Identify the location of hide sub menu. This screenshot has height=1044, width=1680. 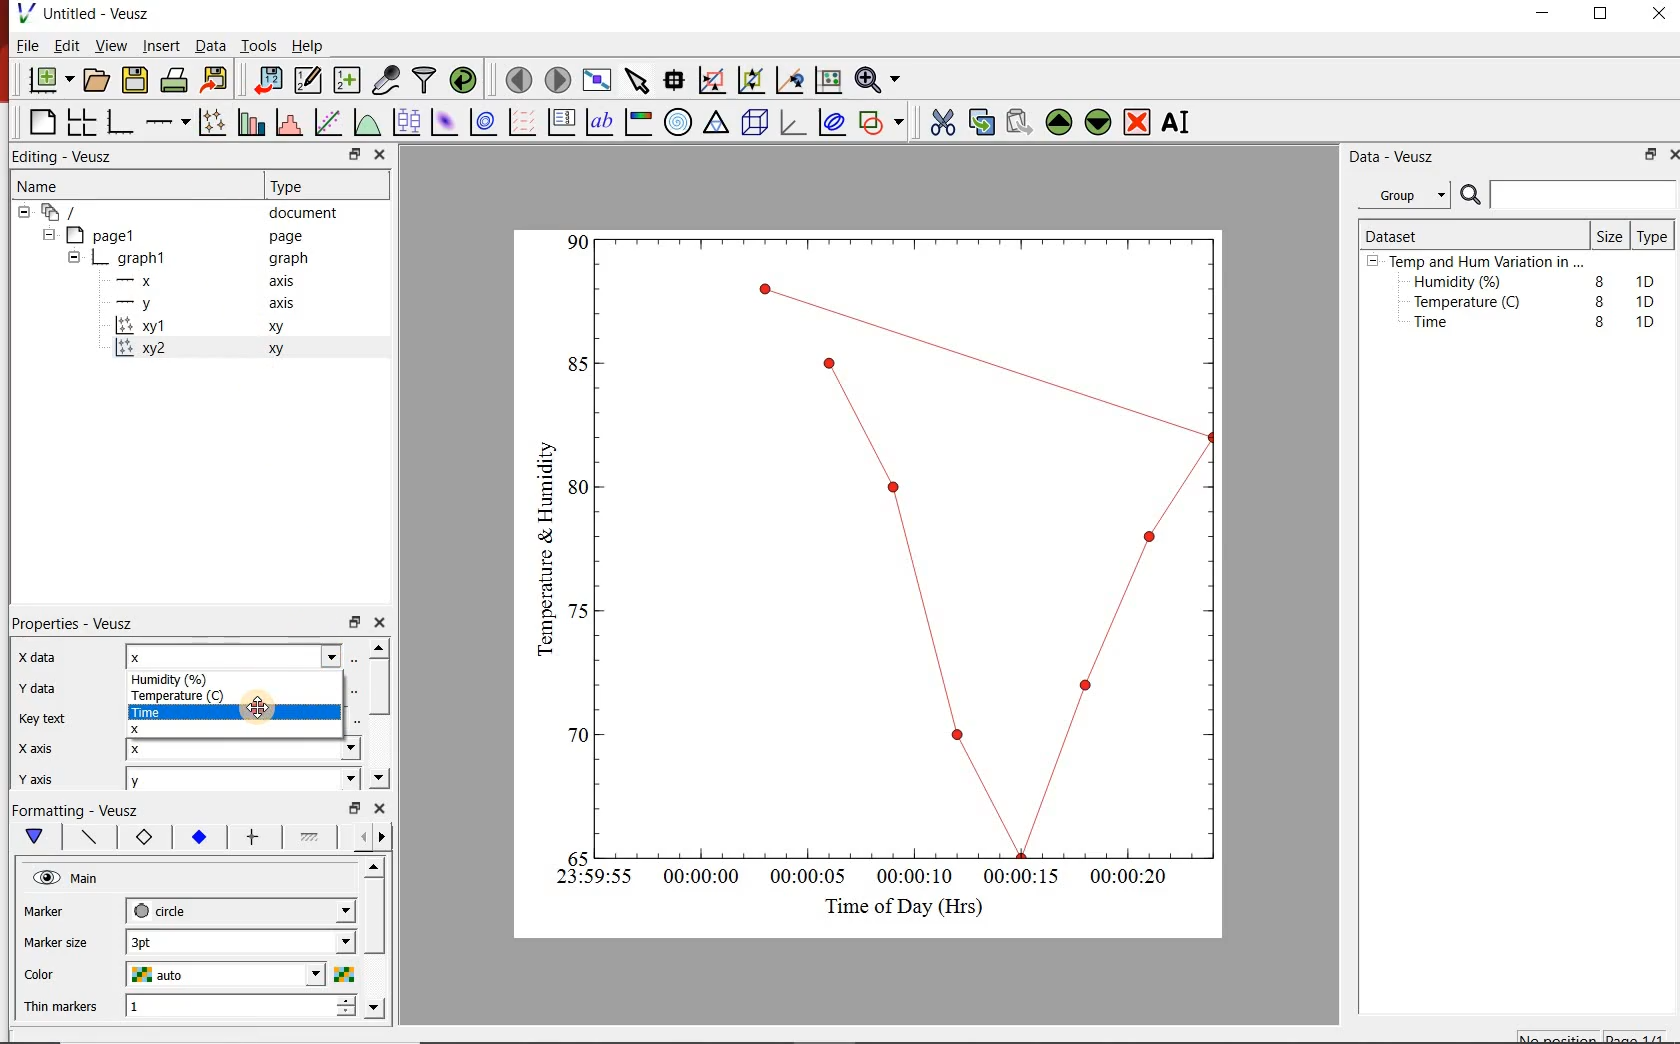
(22, 215).